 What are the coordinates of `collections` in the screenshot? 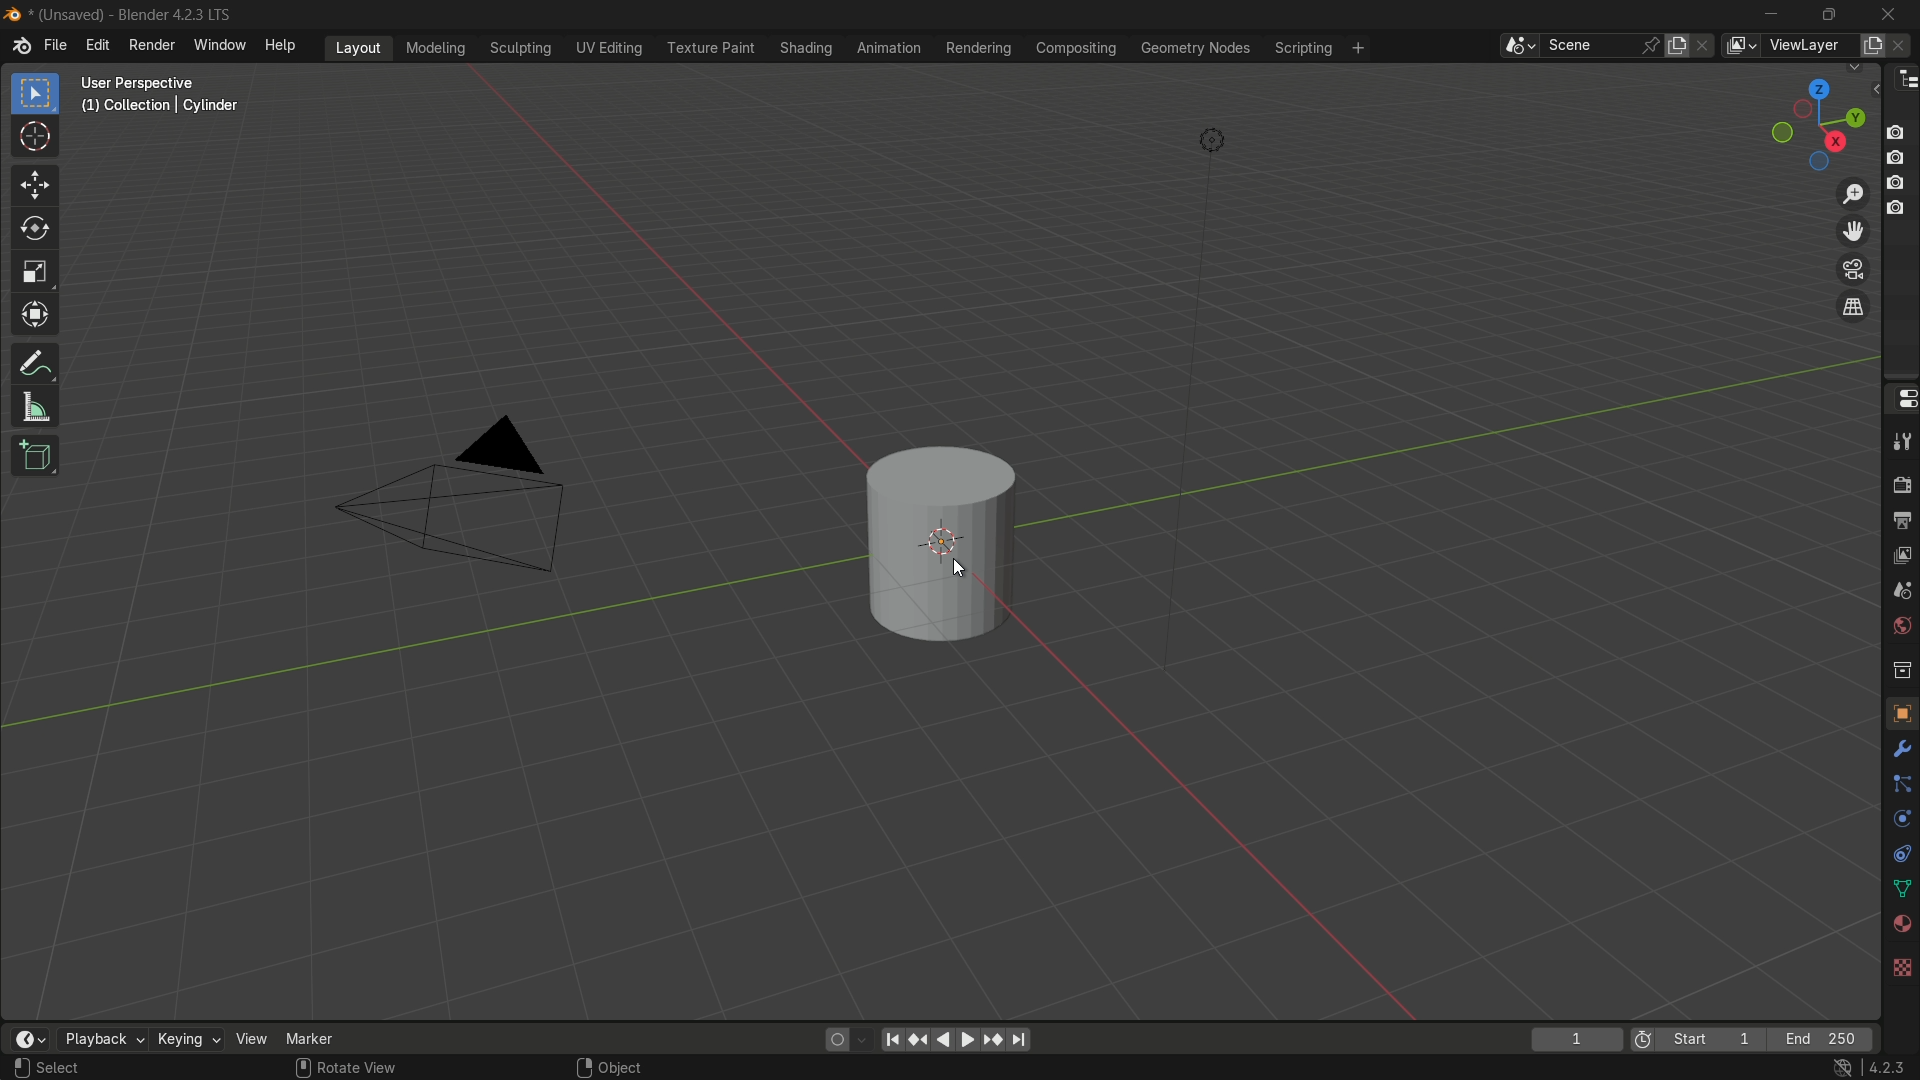 It's located at (1901, 670).